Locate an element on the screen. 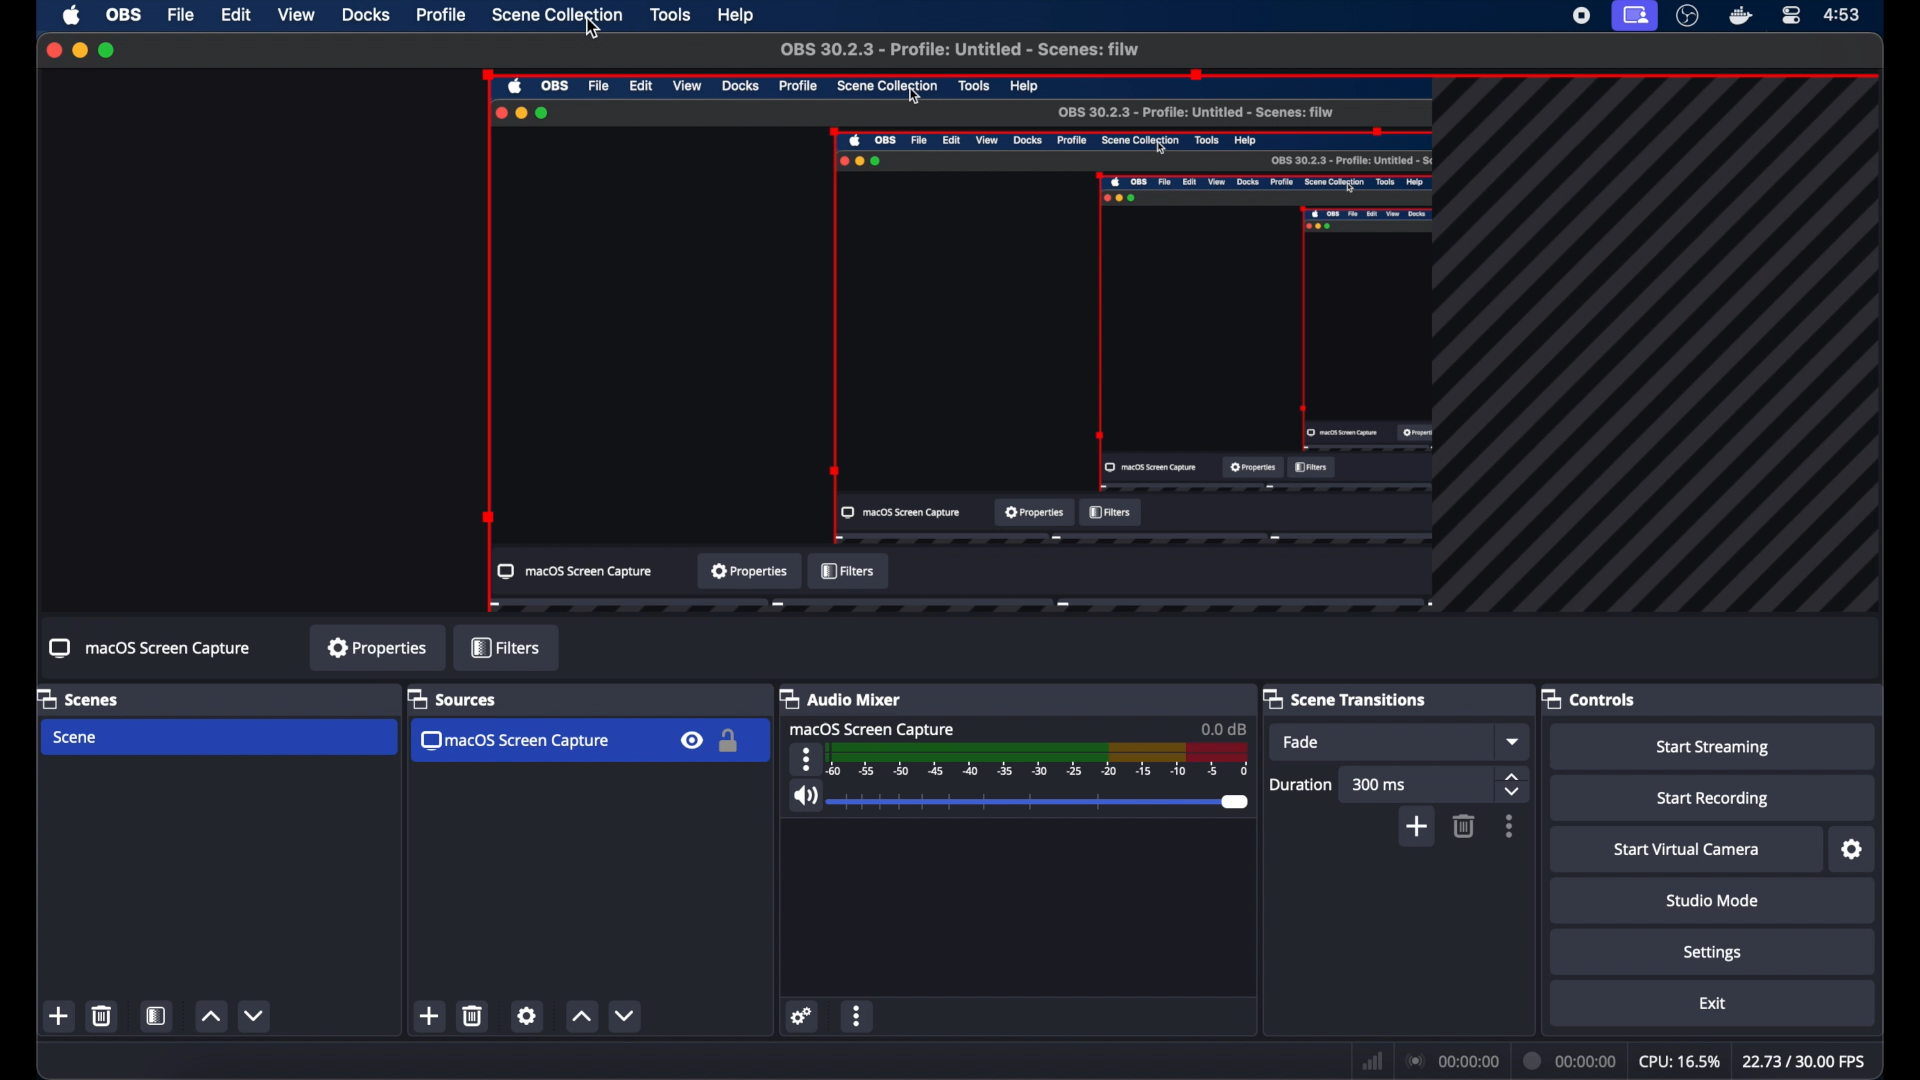 The width and height of the screenshot is (1920, 1080). macOS screen capture is located at coordinates (150, 649).